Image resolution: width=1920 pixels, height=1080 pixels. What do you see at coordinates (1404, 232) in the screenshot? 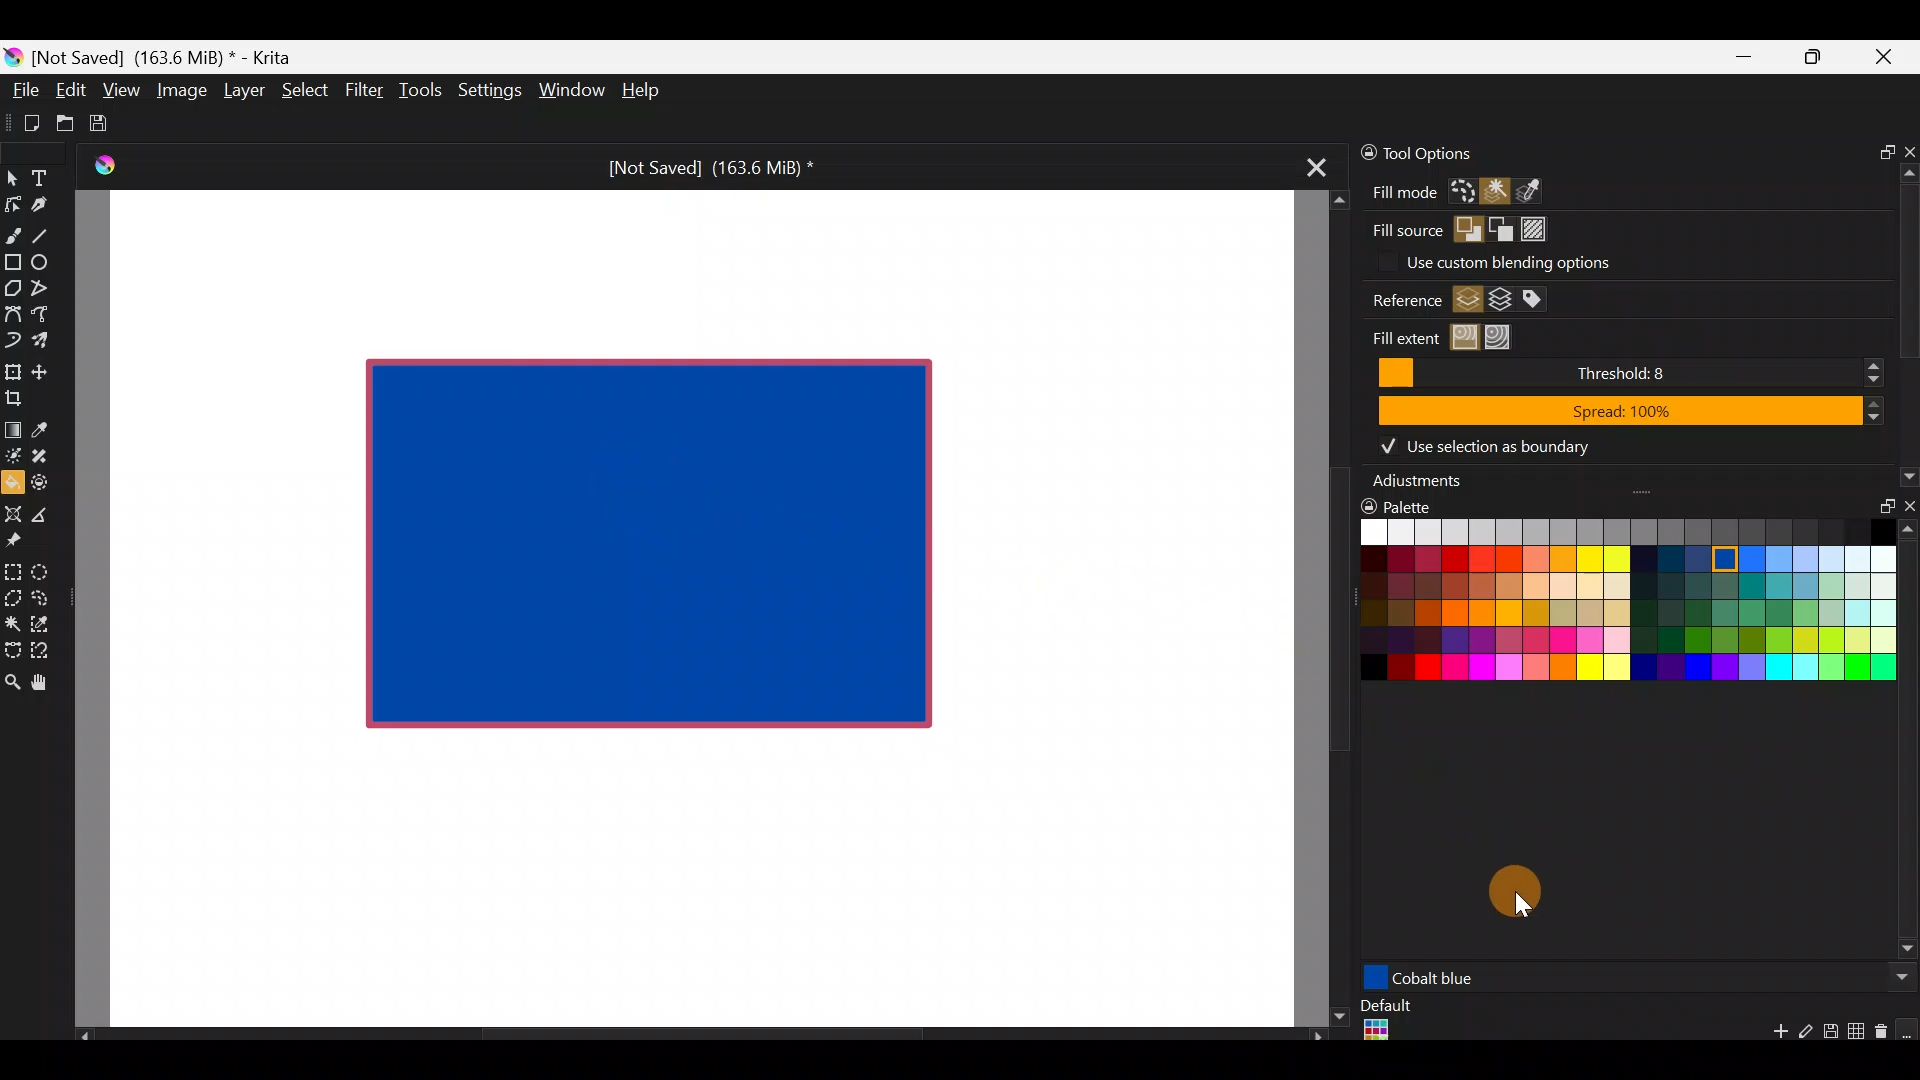
I see `Fill source` at bounding box center [1404, 232].